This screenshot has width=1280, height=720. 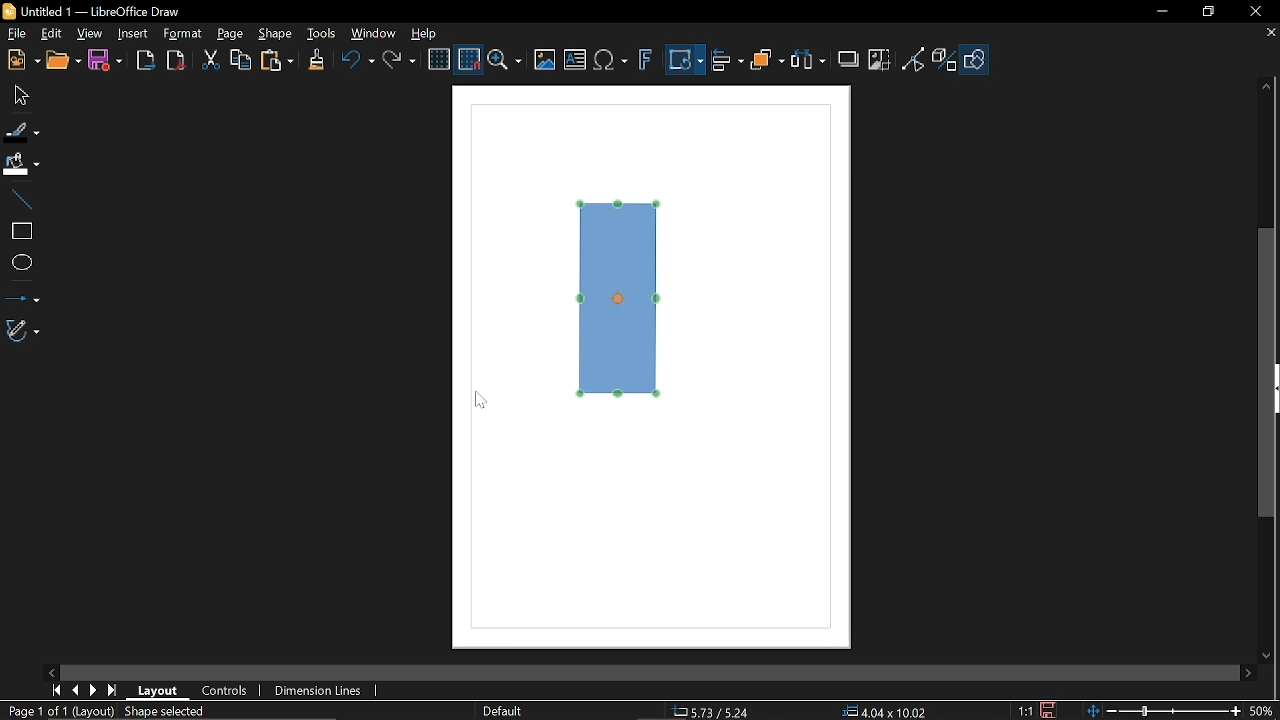 I want to click on View, so click(x=87, y=33).